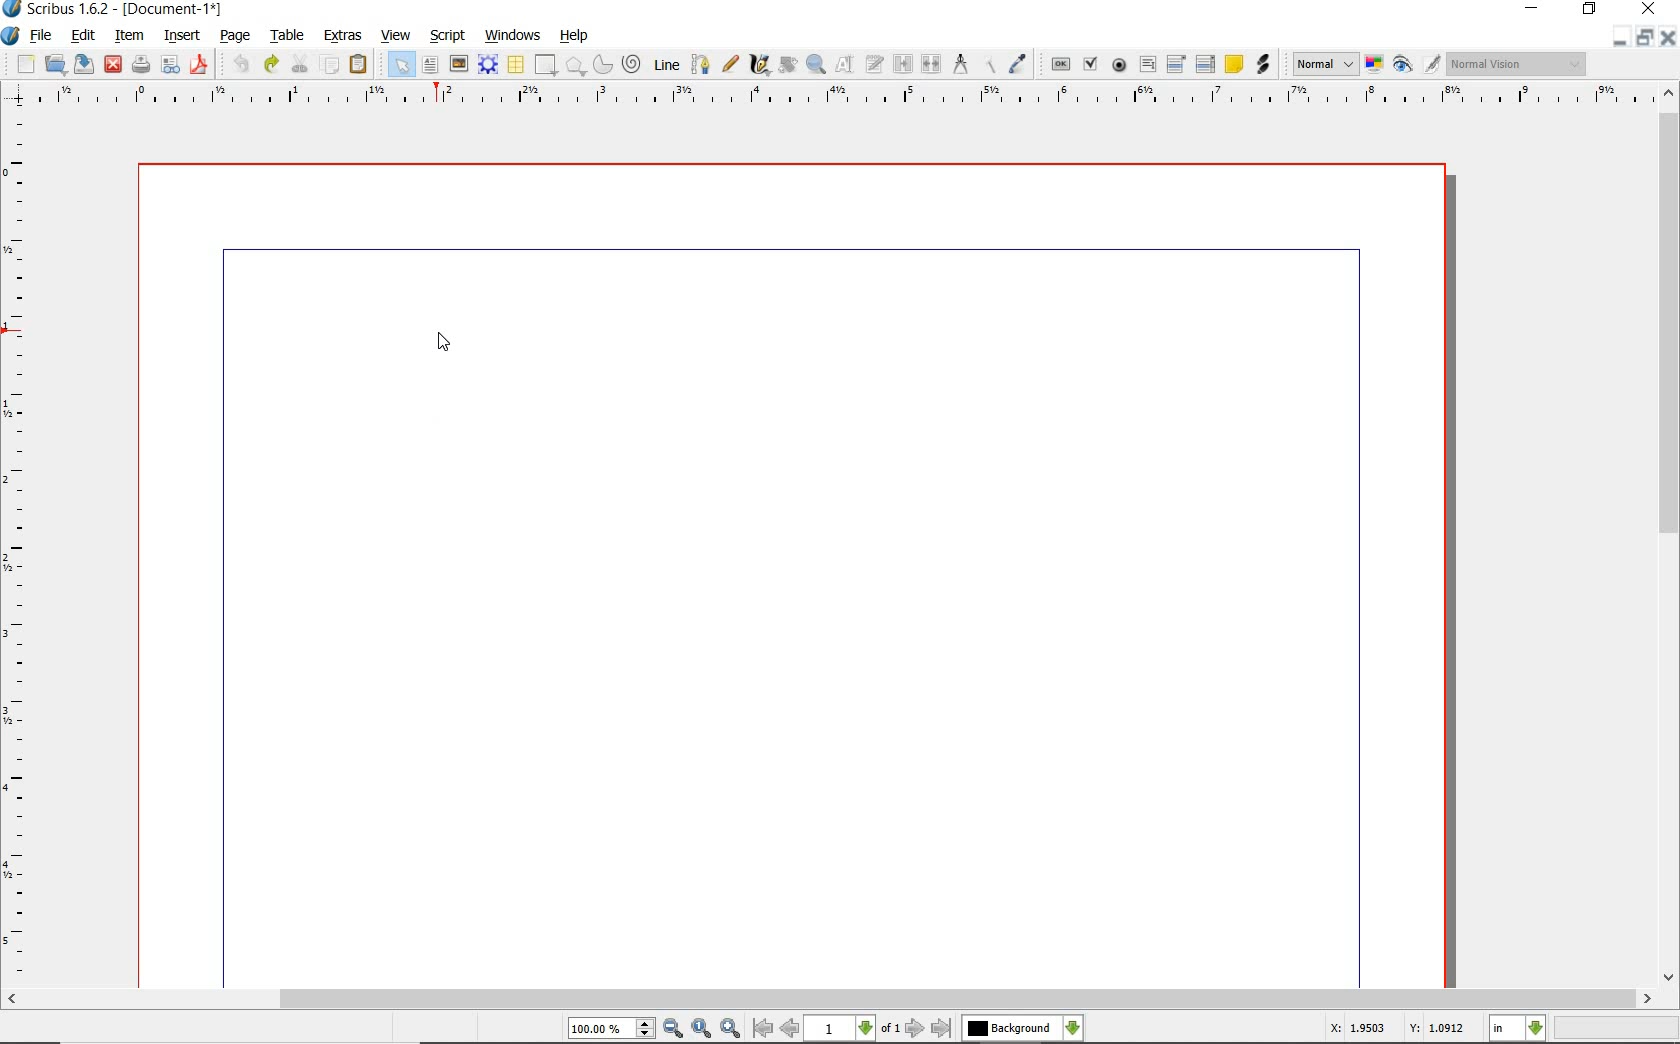 This screenshot has height=1044, width=1680. Describe the element at coordinates (1148, 64) in the screenshot. I see `pdf text field` at that location.